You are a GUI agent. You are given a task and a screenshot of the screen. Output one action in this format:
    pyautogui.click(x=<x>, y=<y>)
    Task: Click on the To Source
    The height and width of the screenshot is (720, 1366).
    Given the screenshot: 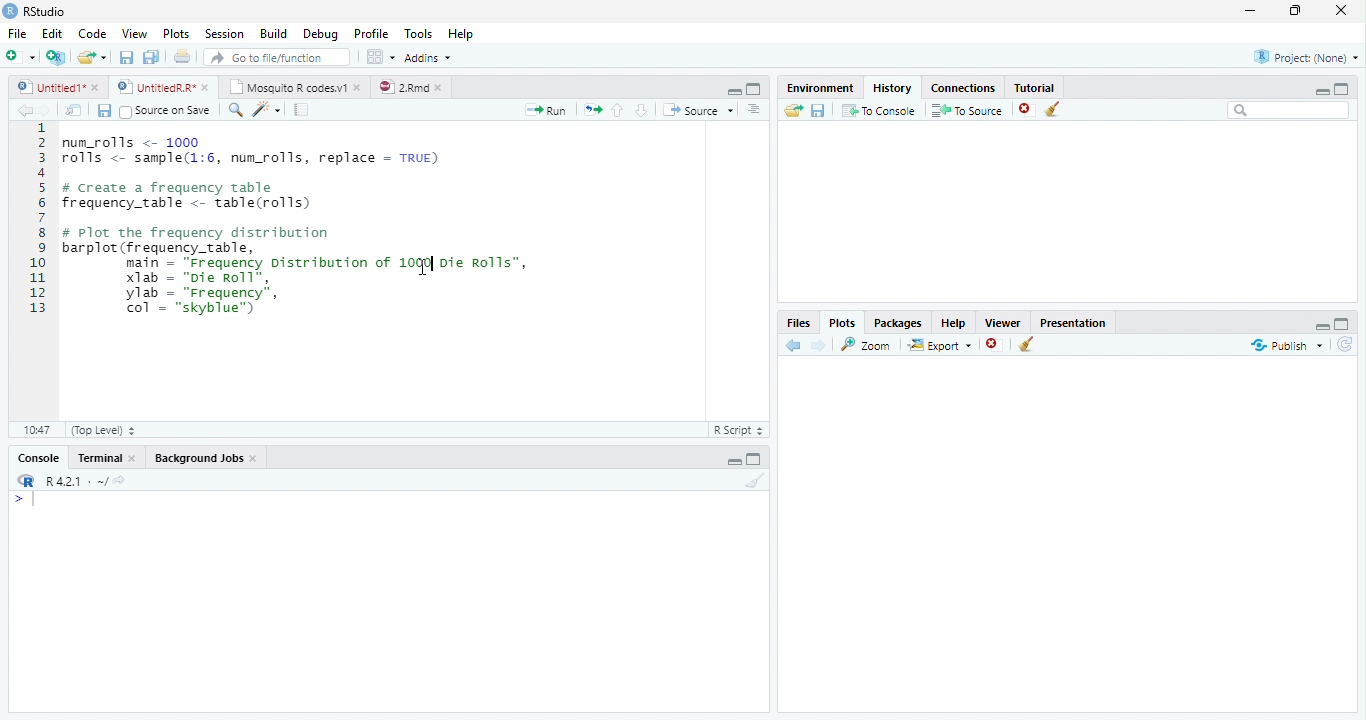 What is the action you would take?
    pyautogui.click(x=967, y=110)
    